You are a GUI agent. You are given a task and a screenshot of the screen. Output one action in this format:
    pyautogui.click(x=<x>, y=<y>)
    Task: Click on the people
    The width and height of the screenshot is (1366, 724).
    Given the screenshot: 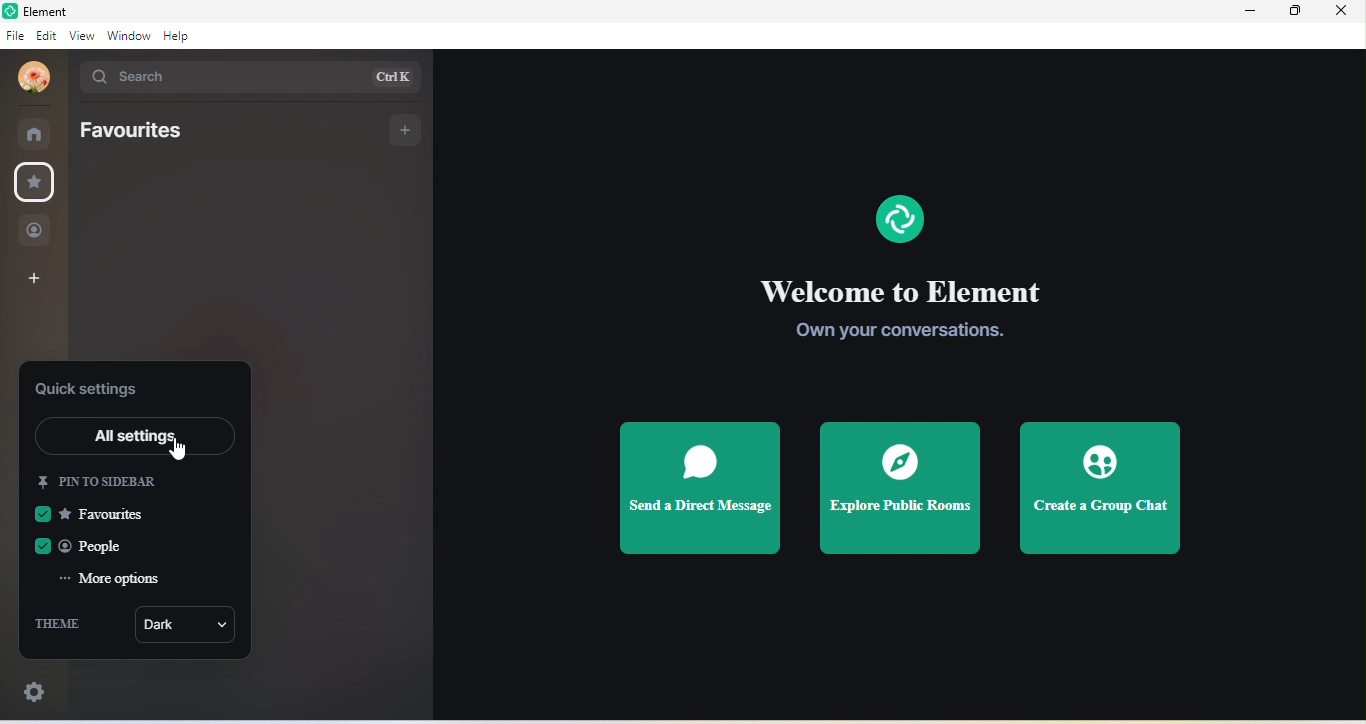 What is the action you would take?
    pyautogui.click(x=35, y=230)
    